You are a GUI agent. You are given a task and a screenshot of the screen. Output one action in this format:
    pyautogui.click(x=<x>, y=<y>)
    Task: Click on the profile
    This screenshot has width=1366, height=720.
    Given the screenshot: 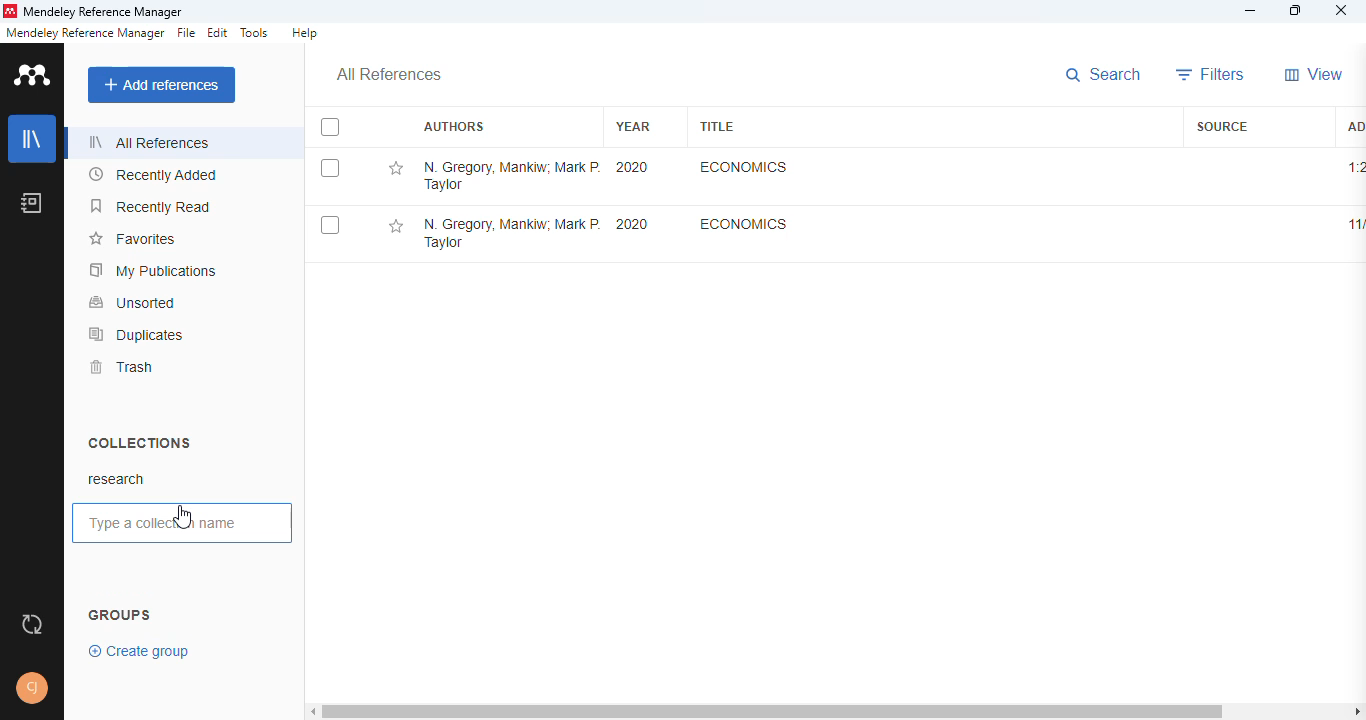 What is the action you would take?
    pyautogui.click(x=32, y=688)
    